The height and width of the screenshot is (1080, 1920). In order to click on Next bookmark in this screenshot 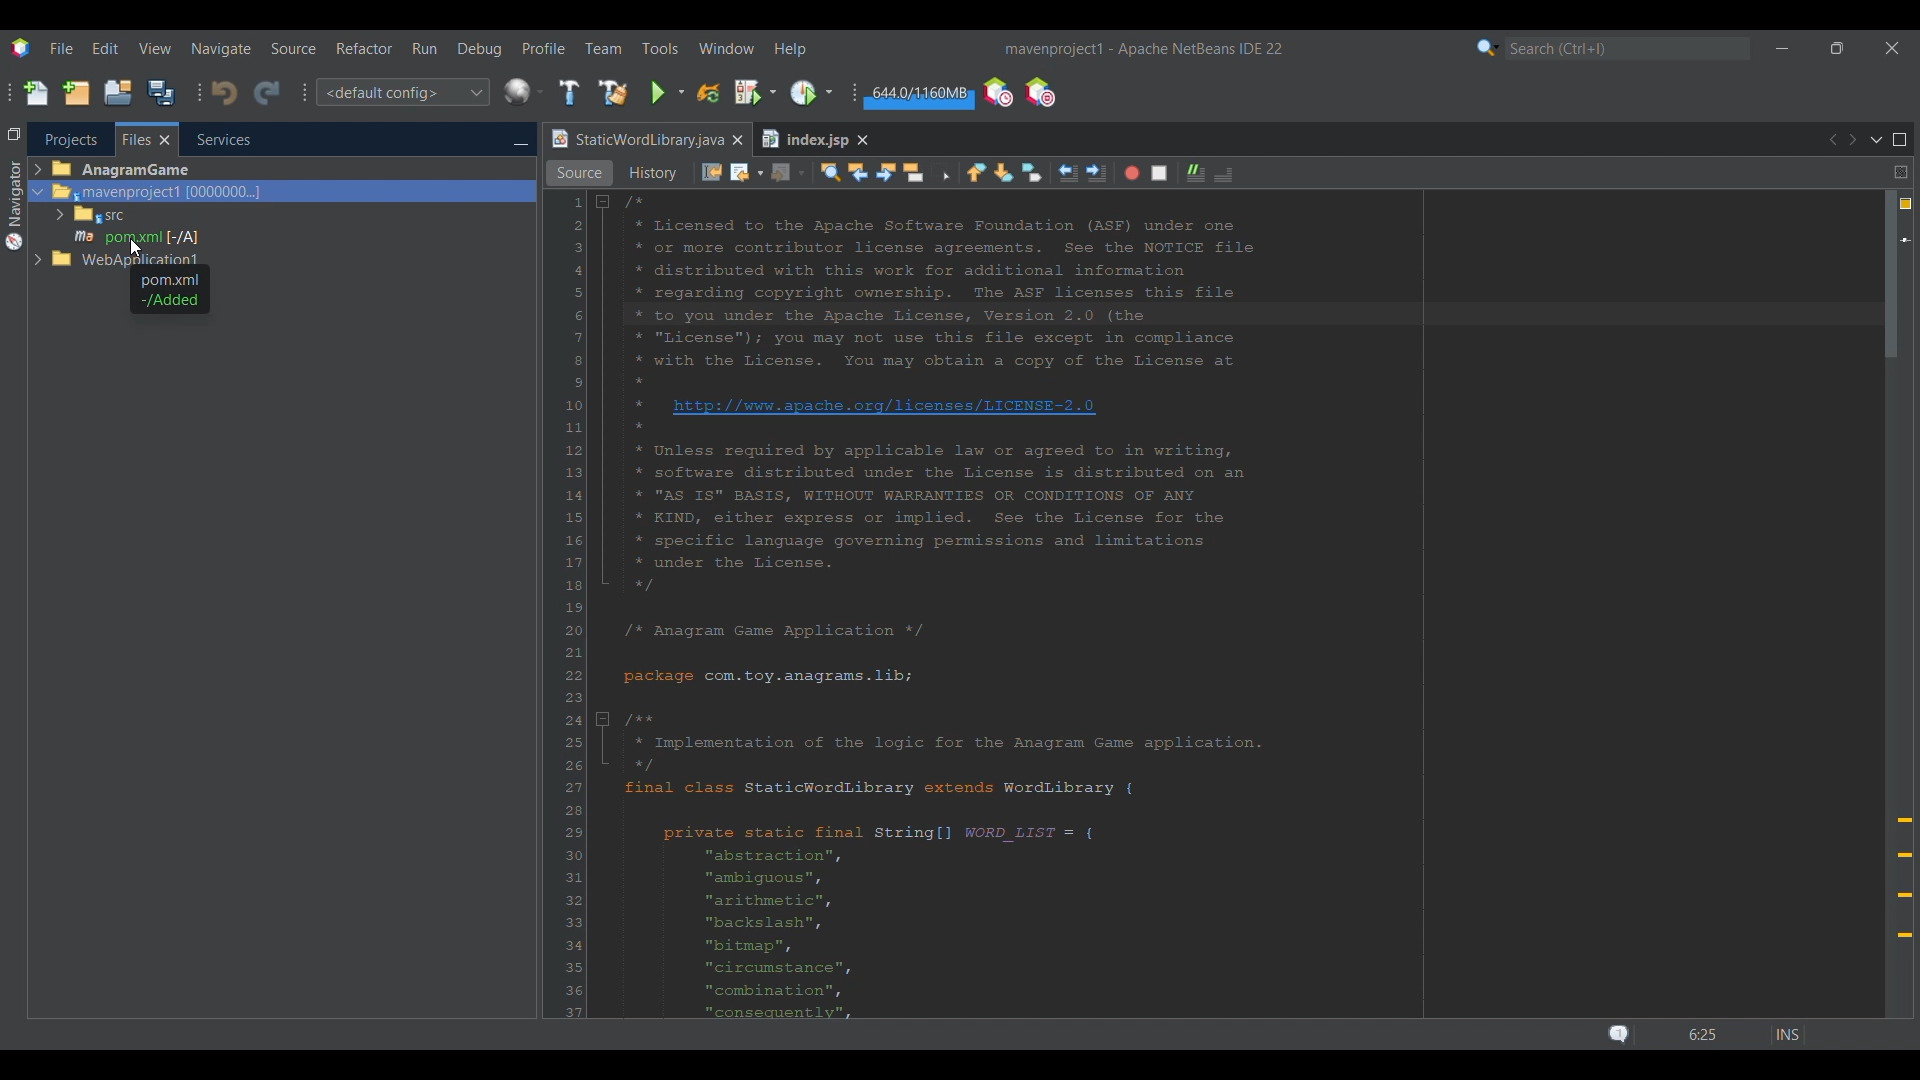, I will do `click(1003, 173)`.